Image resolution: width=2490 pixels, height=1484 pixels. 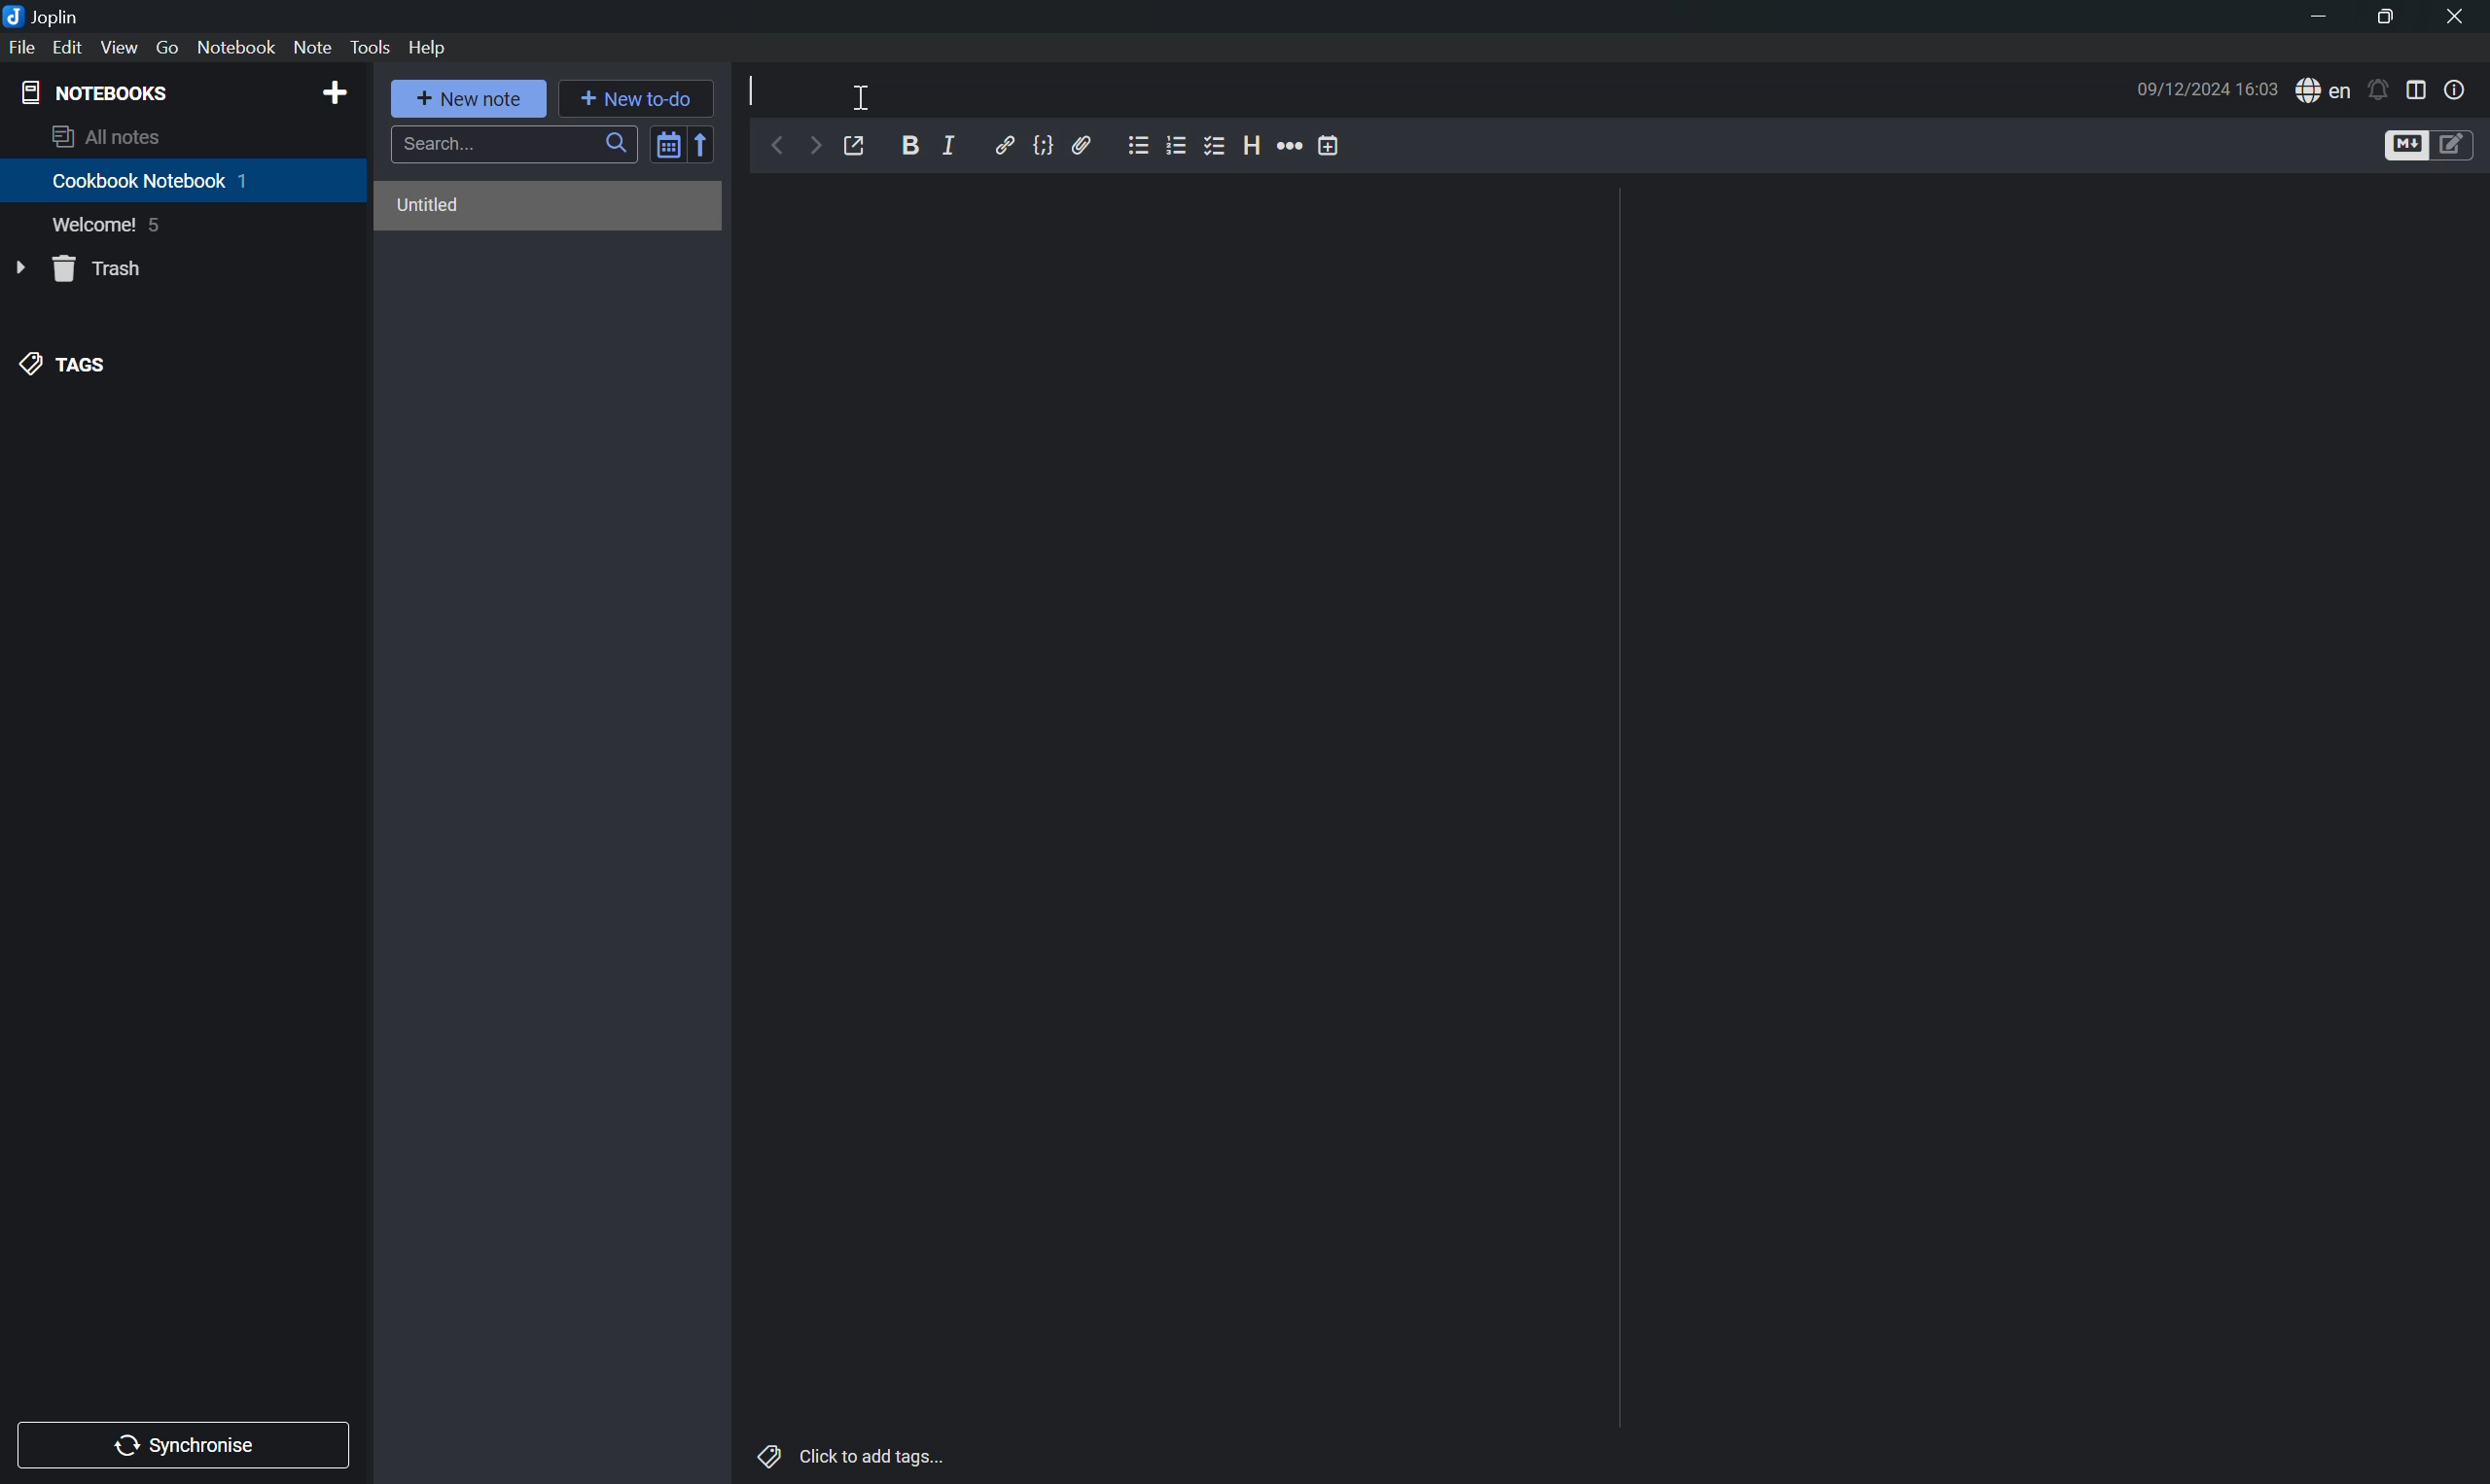 What do you see at coordinates (858, 144) in the screenshot?
I see `Toggle external editing` at bounding box center [858, 144].